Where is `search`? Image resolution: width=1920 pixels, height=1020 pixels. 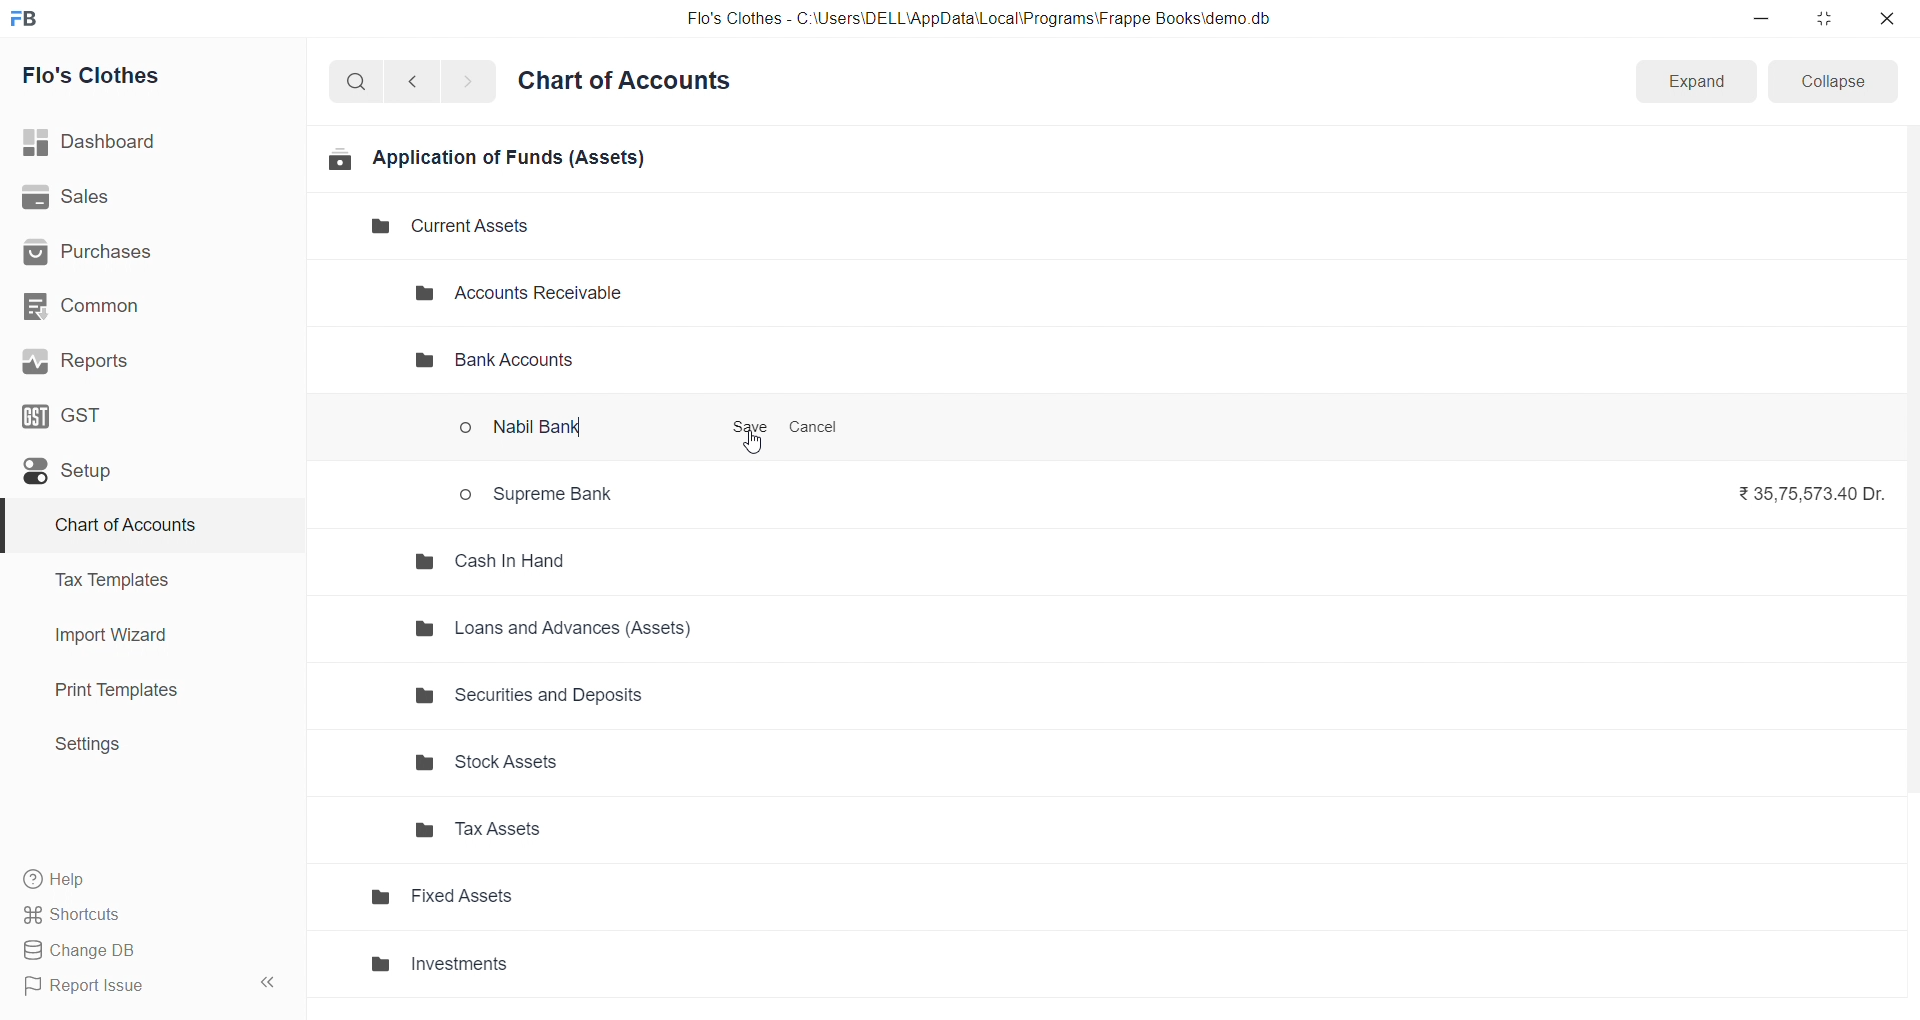 search is located at coordinates (360, 80).